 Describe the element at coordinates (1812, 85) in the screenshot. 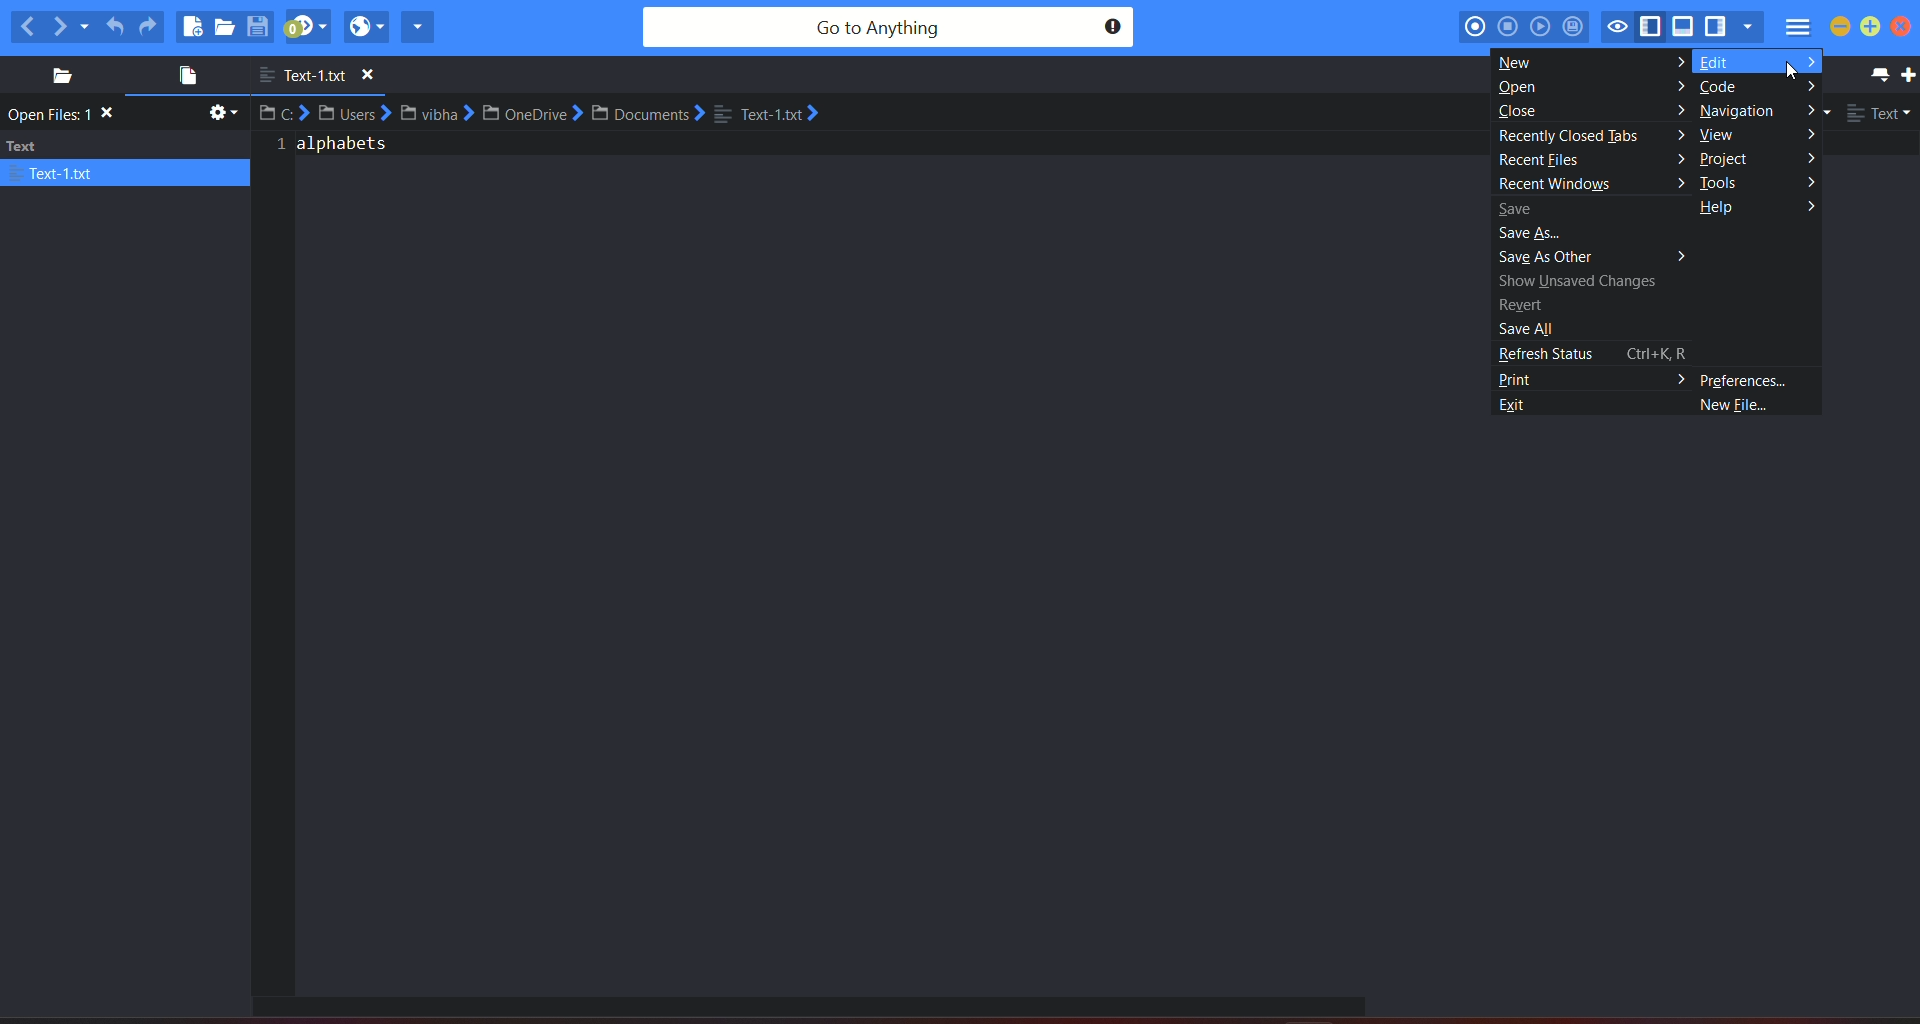

I see `More` at that location.